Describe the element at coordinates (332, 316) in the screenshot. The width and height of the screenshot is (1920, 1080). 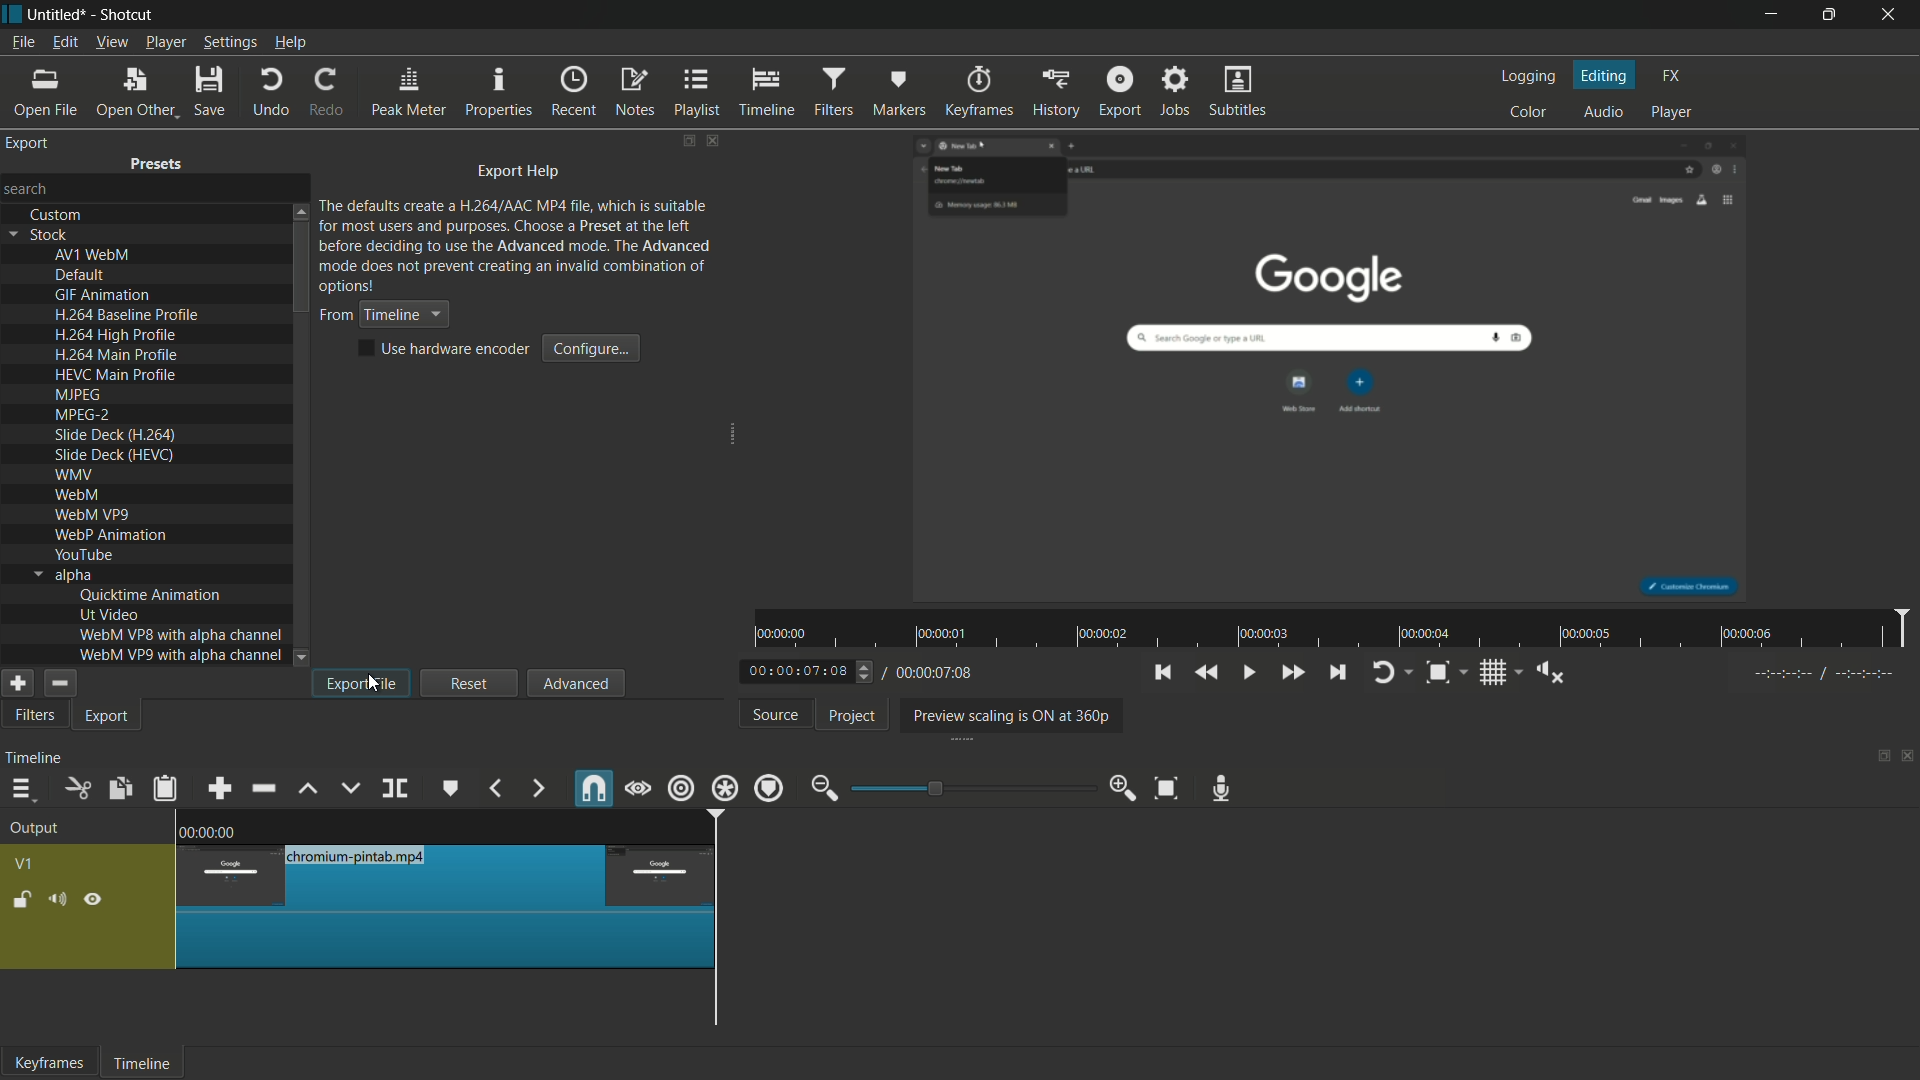
I see `from` at that location.